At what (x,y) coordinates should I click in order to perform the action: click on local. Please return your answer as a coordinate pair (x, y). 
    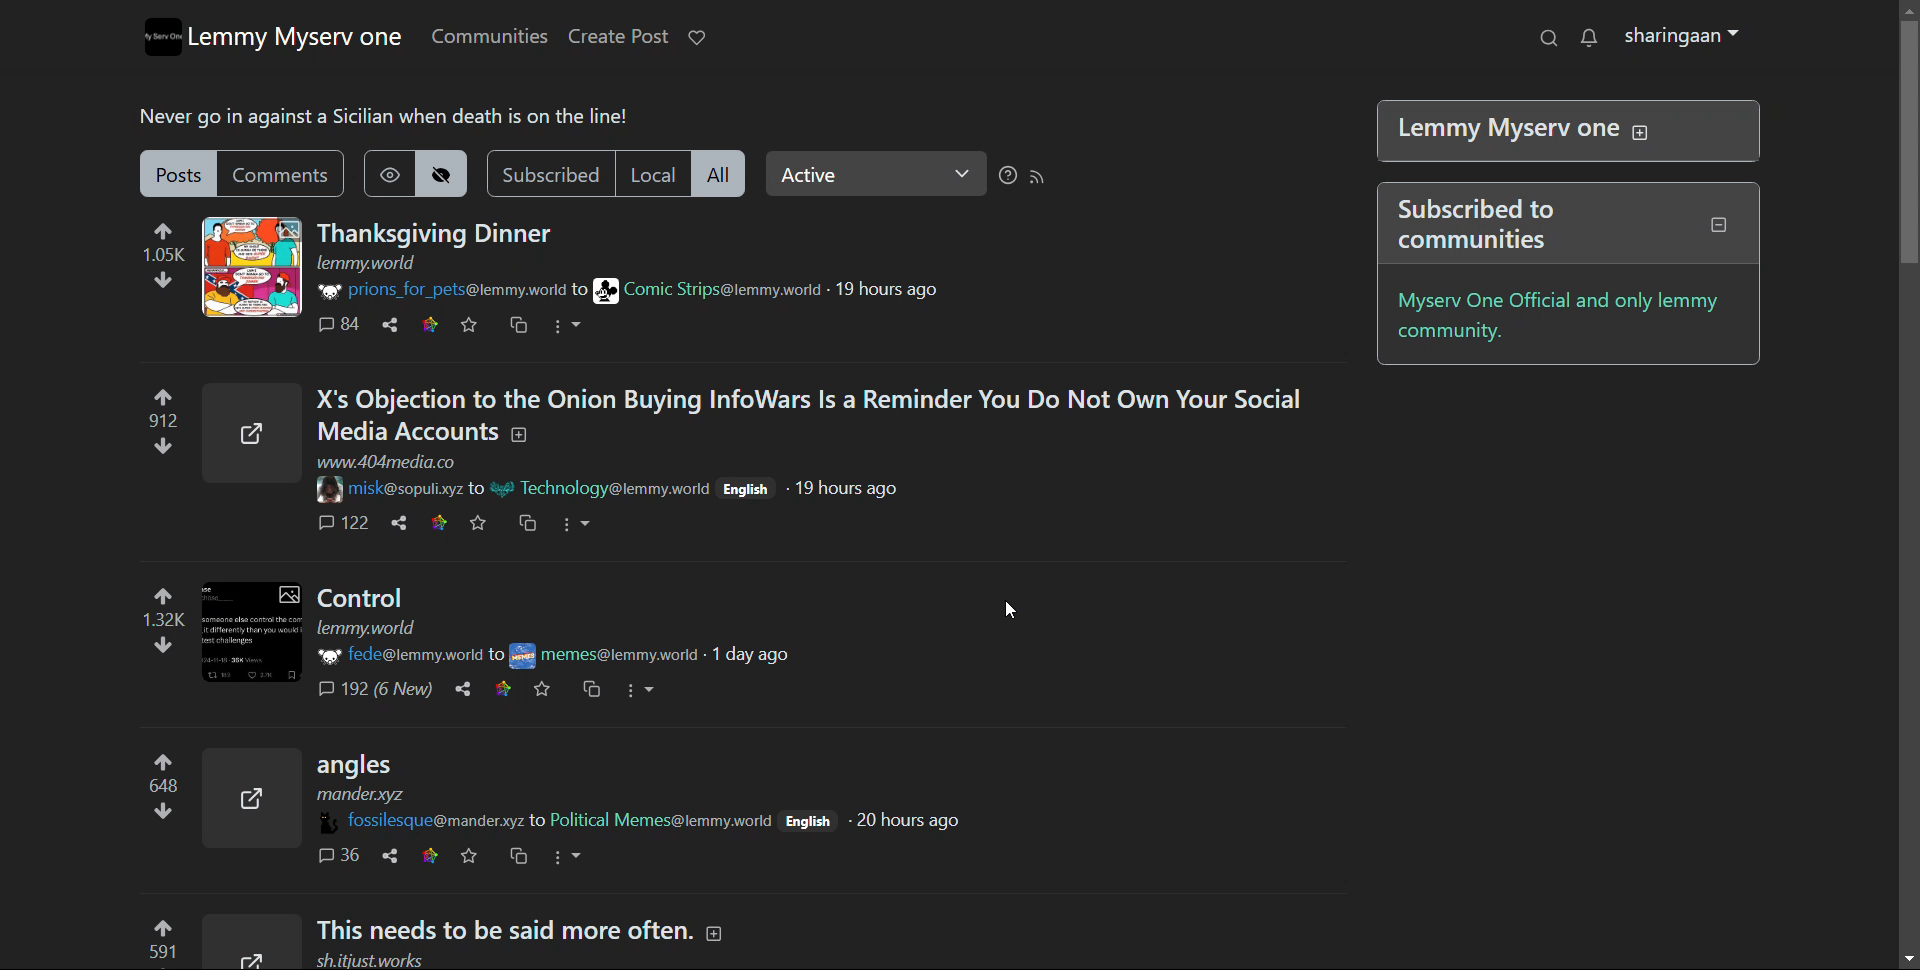
    Looking at the image, I should click on (652, 173).